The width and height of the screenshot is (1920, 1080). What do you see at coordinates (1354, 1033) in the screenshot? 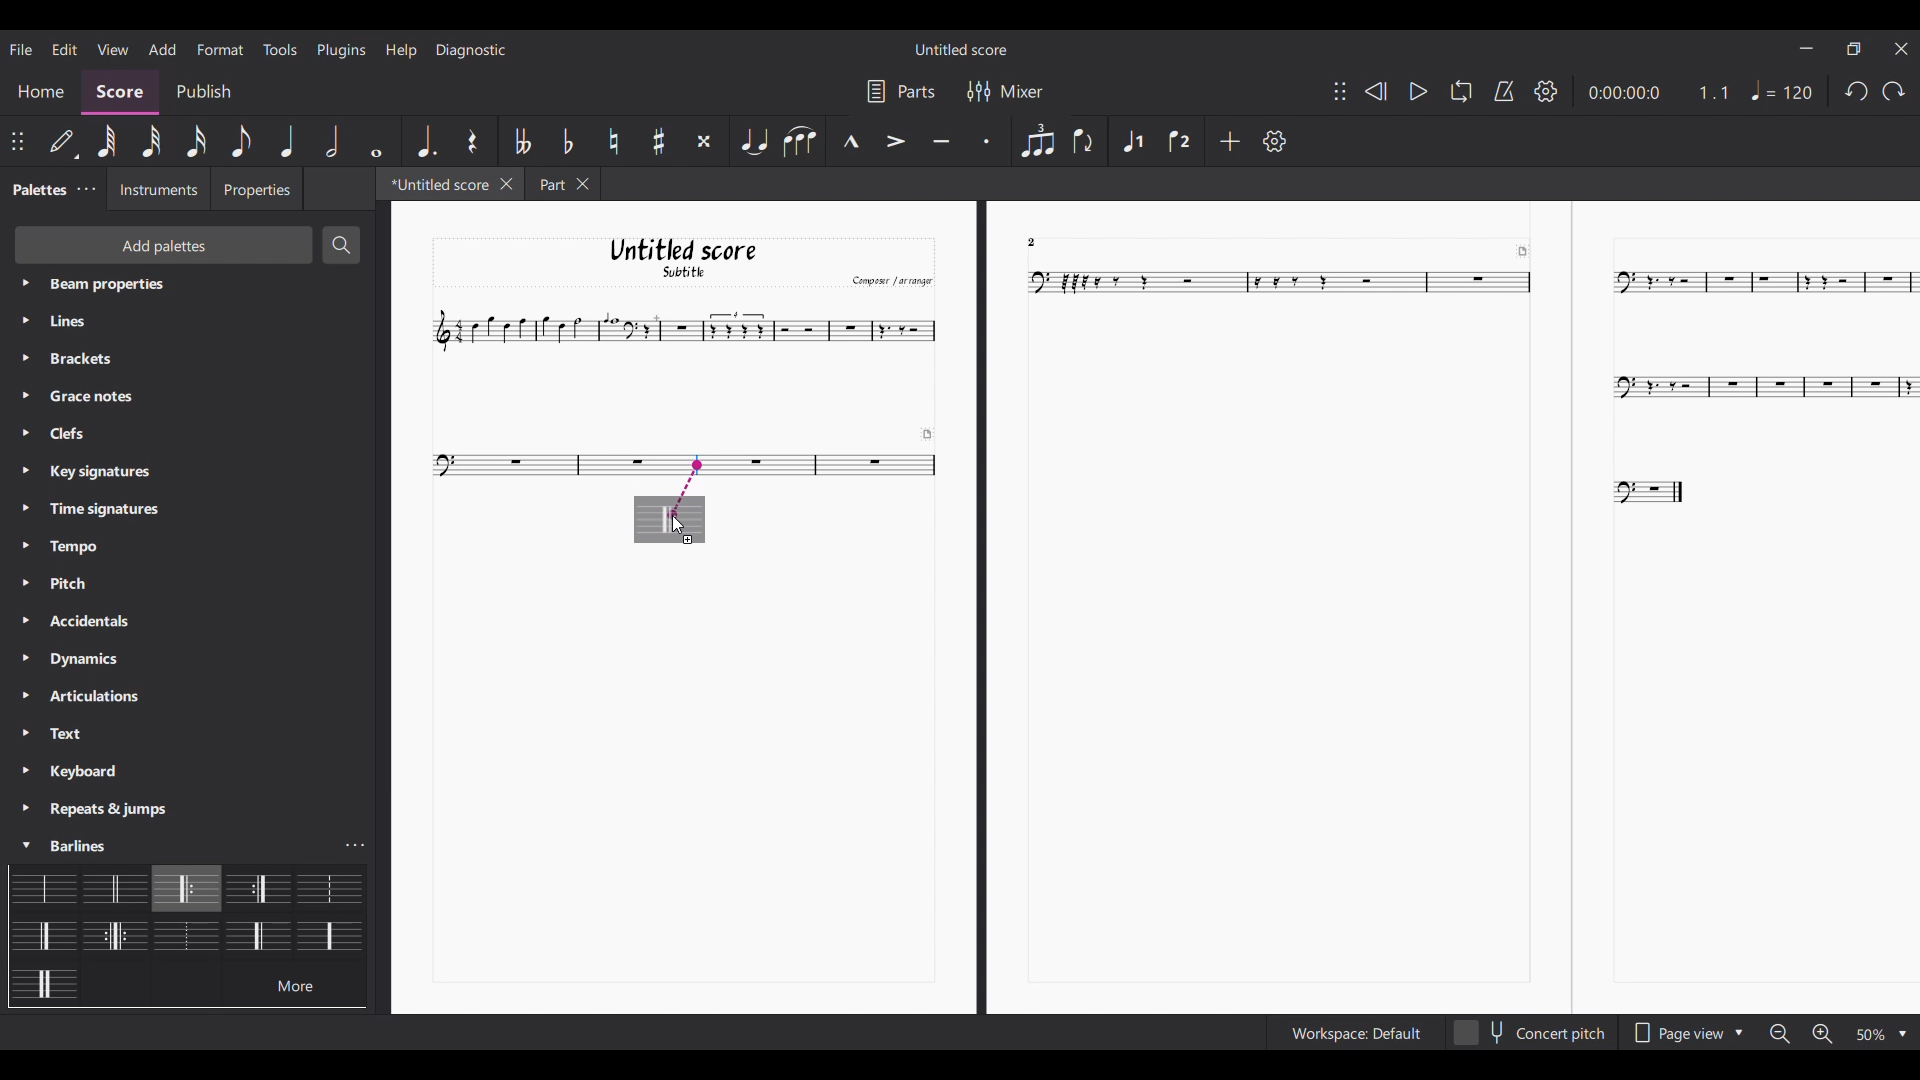
I see `Workspace settings` at bounding box center [1354, 1033].